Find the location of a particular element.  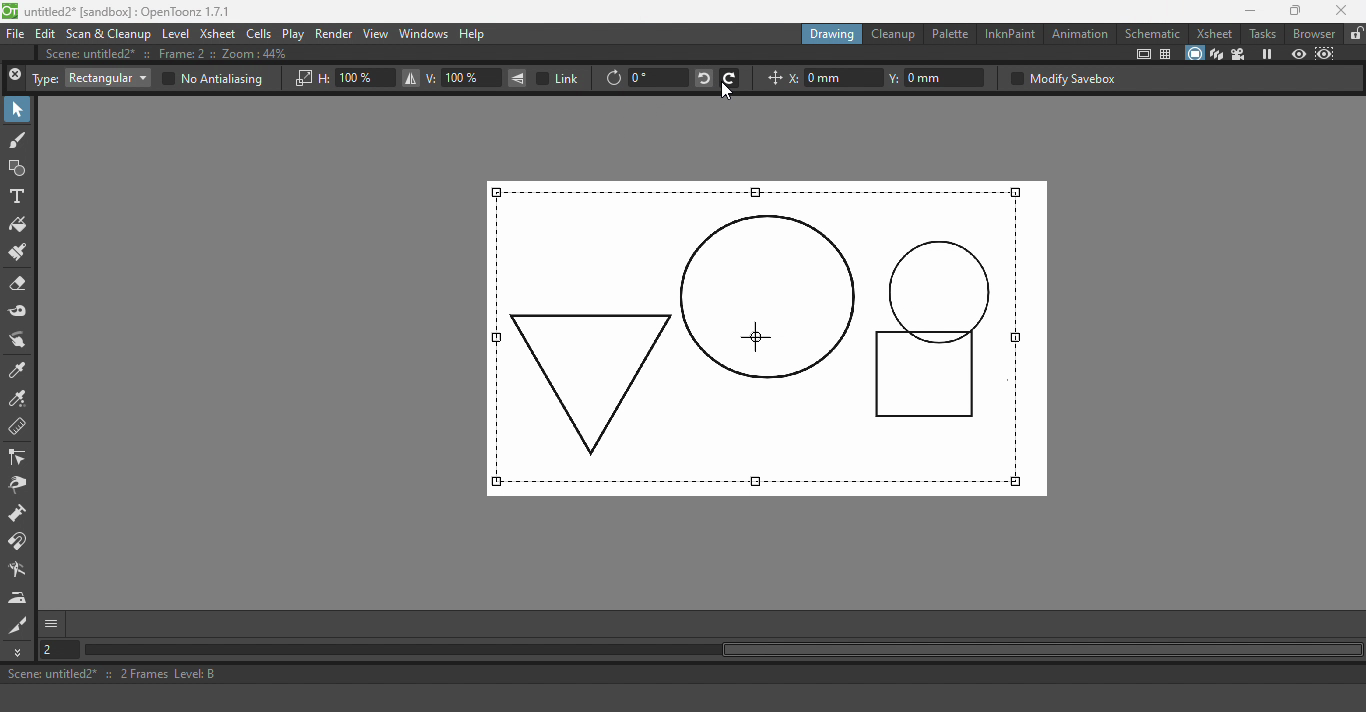

Scene: untitle2* :: Frame: 2 :: Zoom:44% is located at coordinates (177, 55).